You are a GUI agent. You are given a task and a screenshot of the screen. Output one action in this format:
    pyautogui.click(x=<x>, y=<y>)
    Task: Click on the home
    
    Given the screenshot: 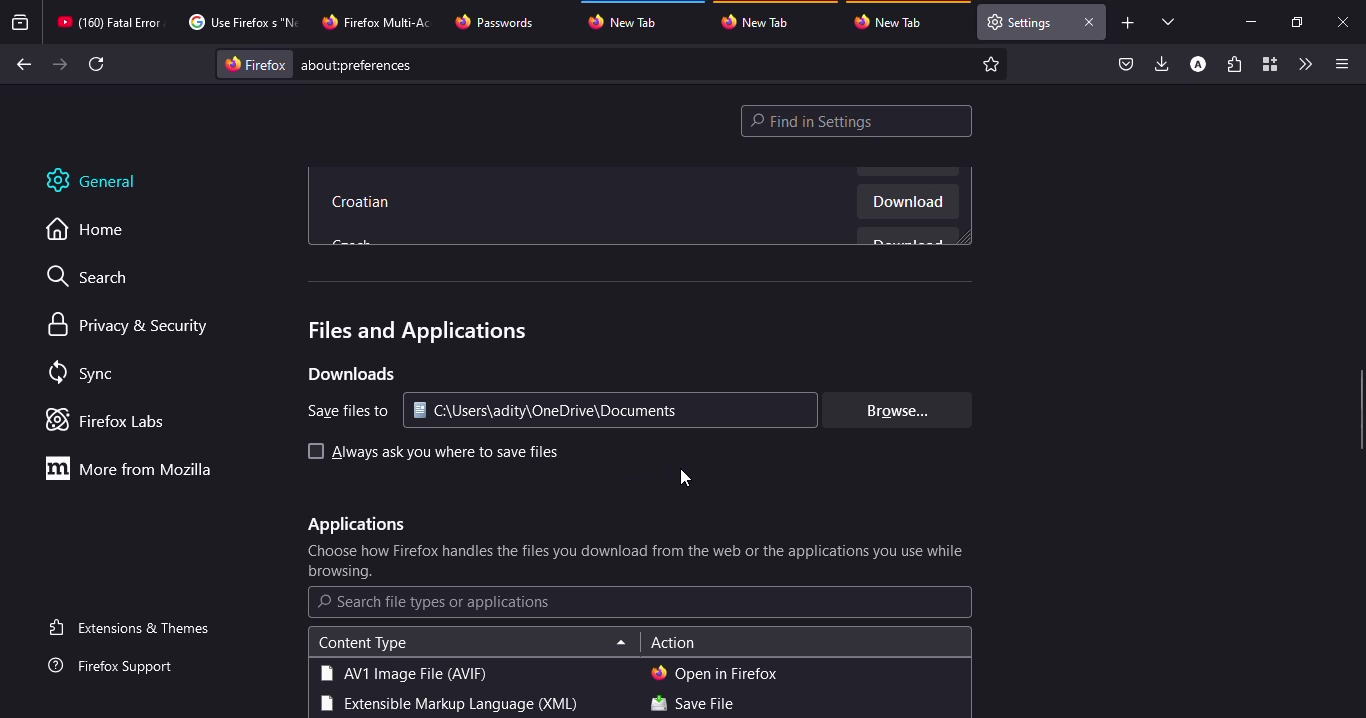 What is the action you would take?
    pyautogui.click(x=96, y=230)
    